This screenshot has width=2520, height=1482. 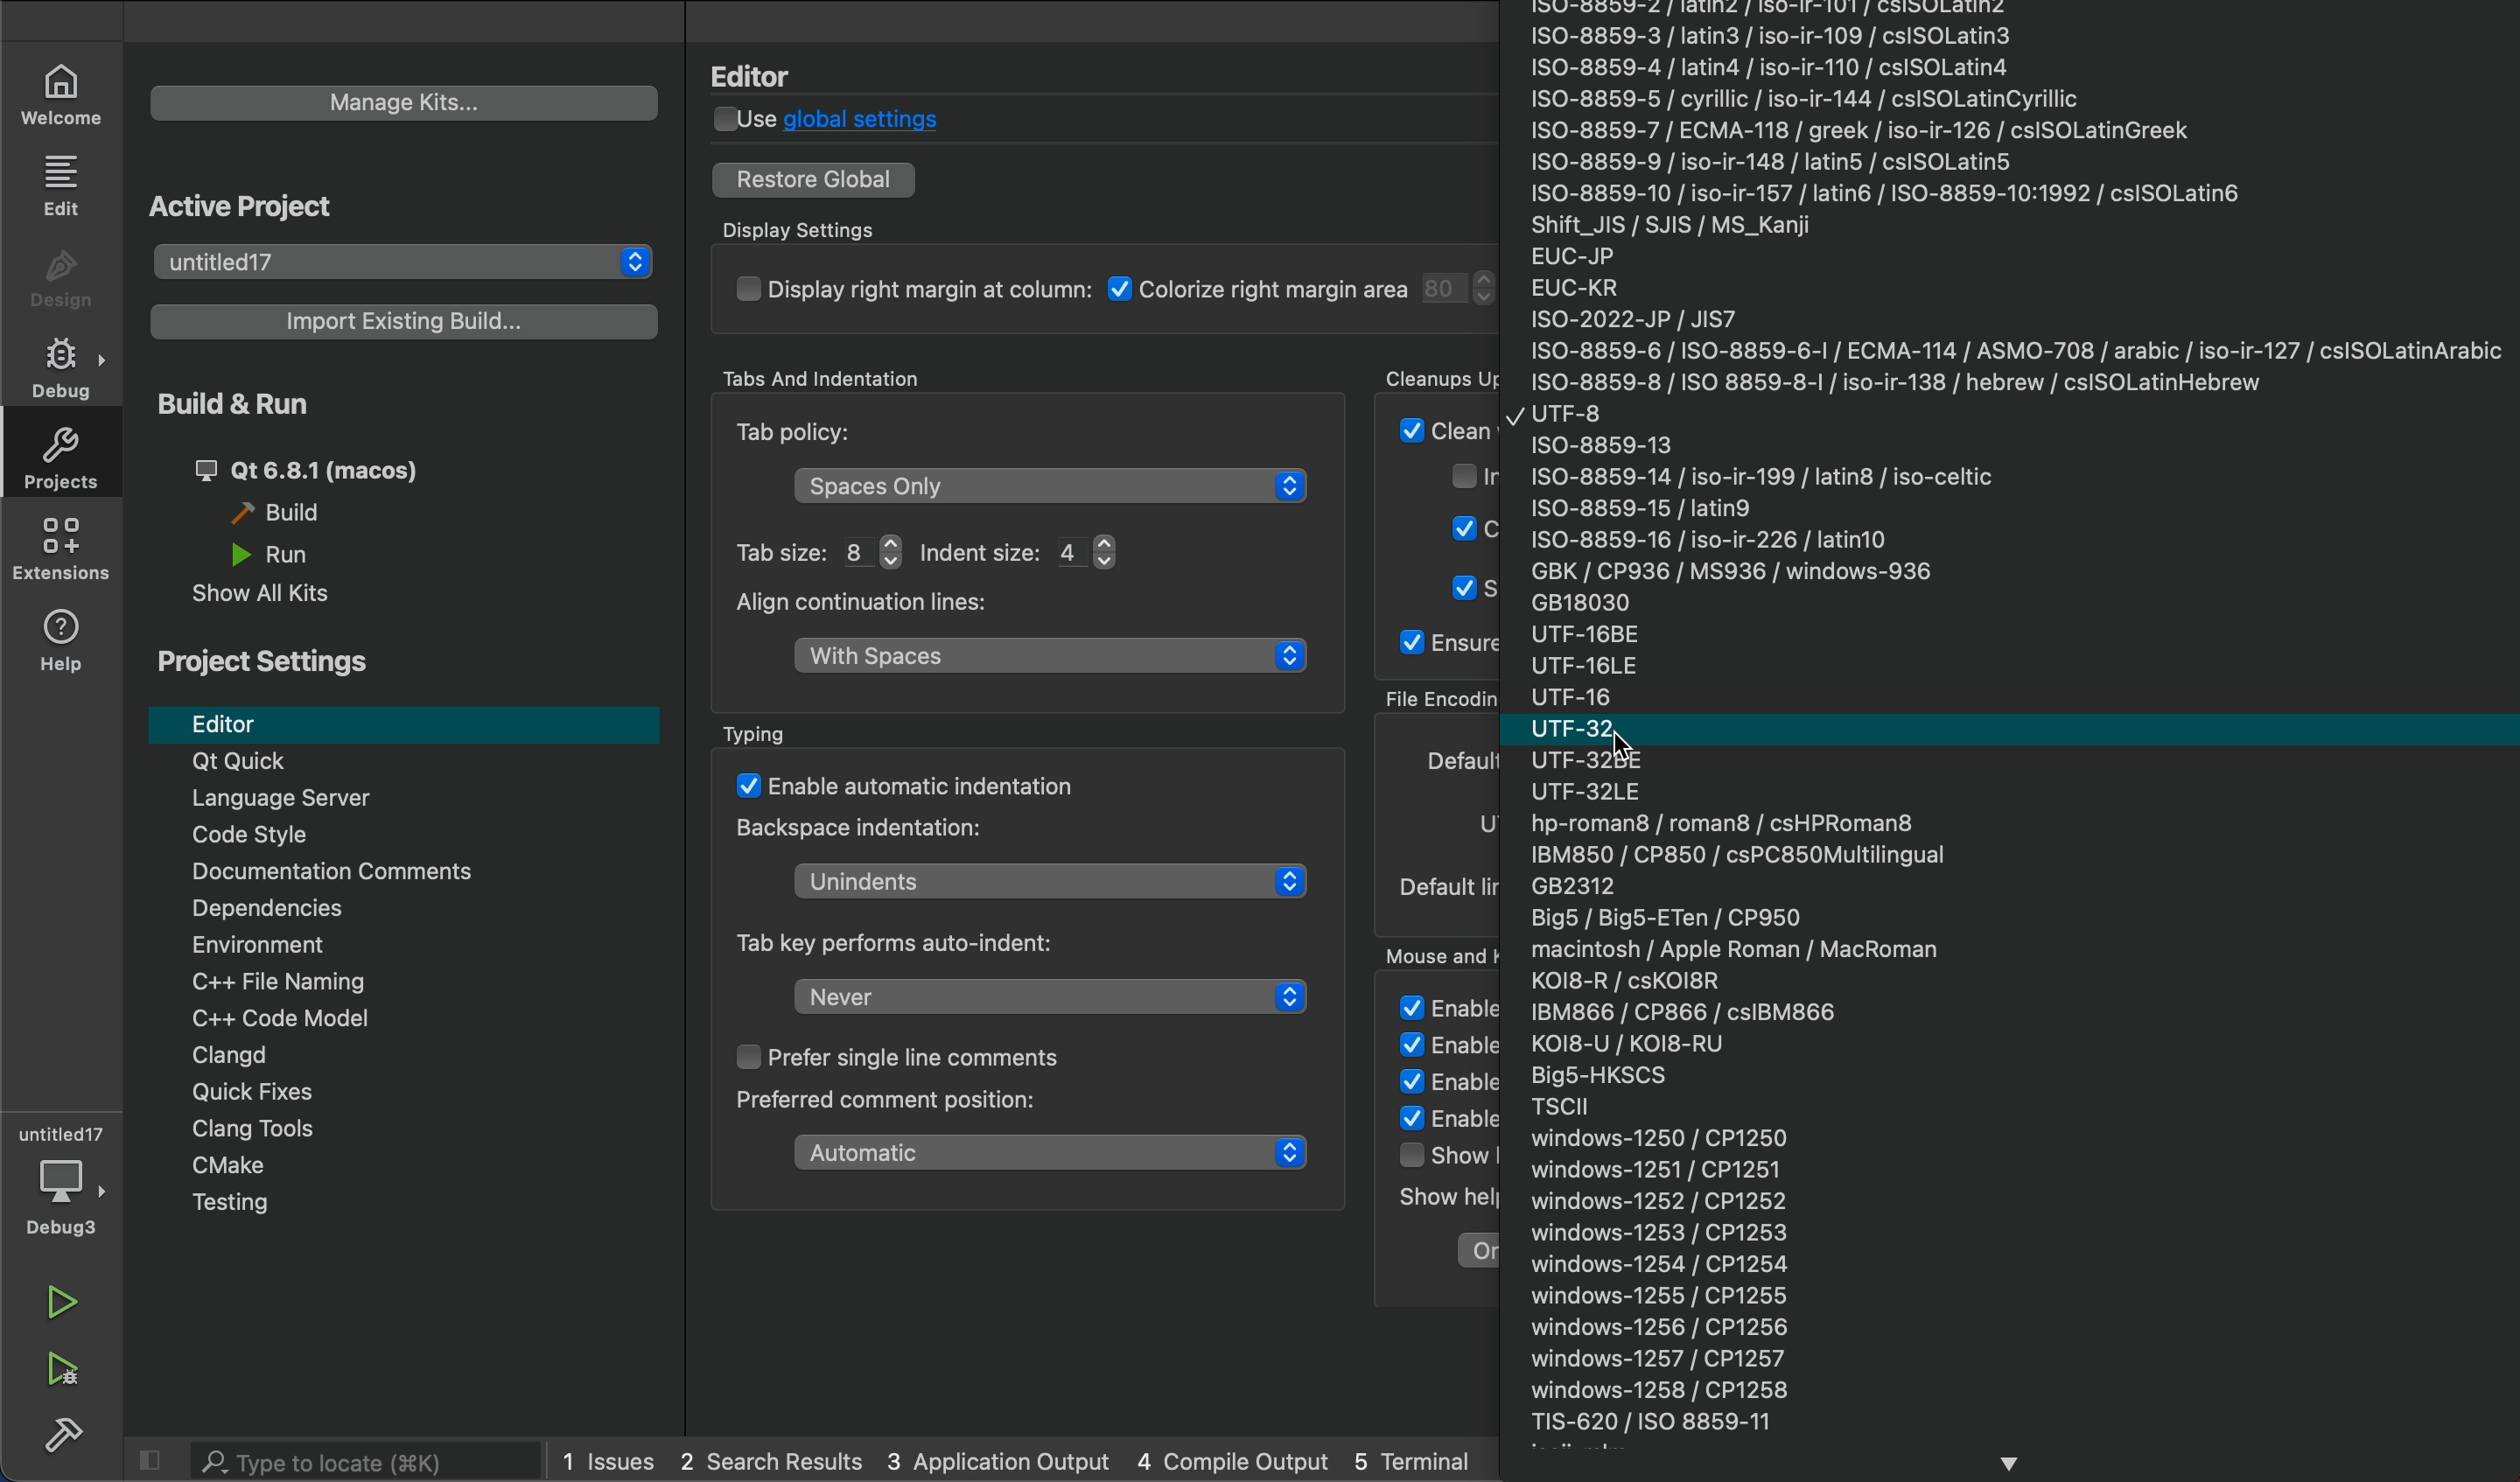 What do you see at coordinates (811, 180) in the screenshot?
I see `restore to global` at bounding box center [811, 180].